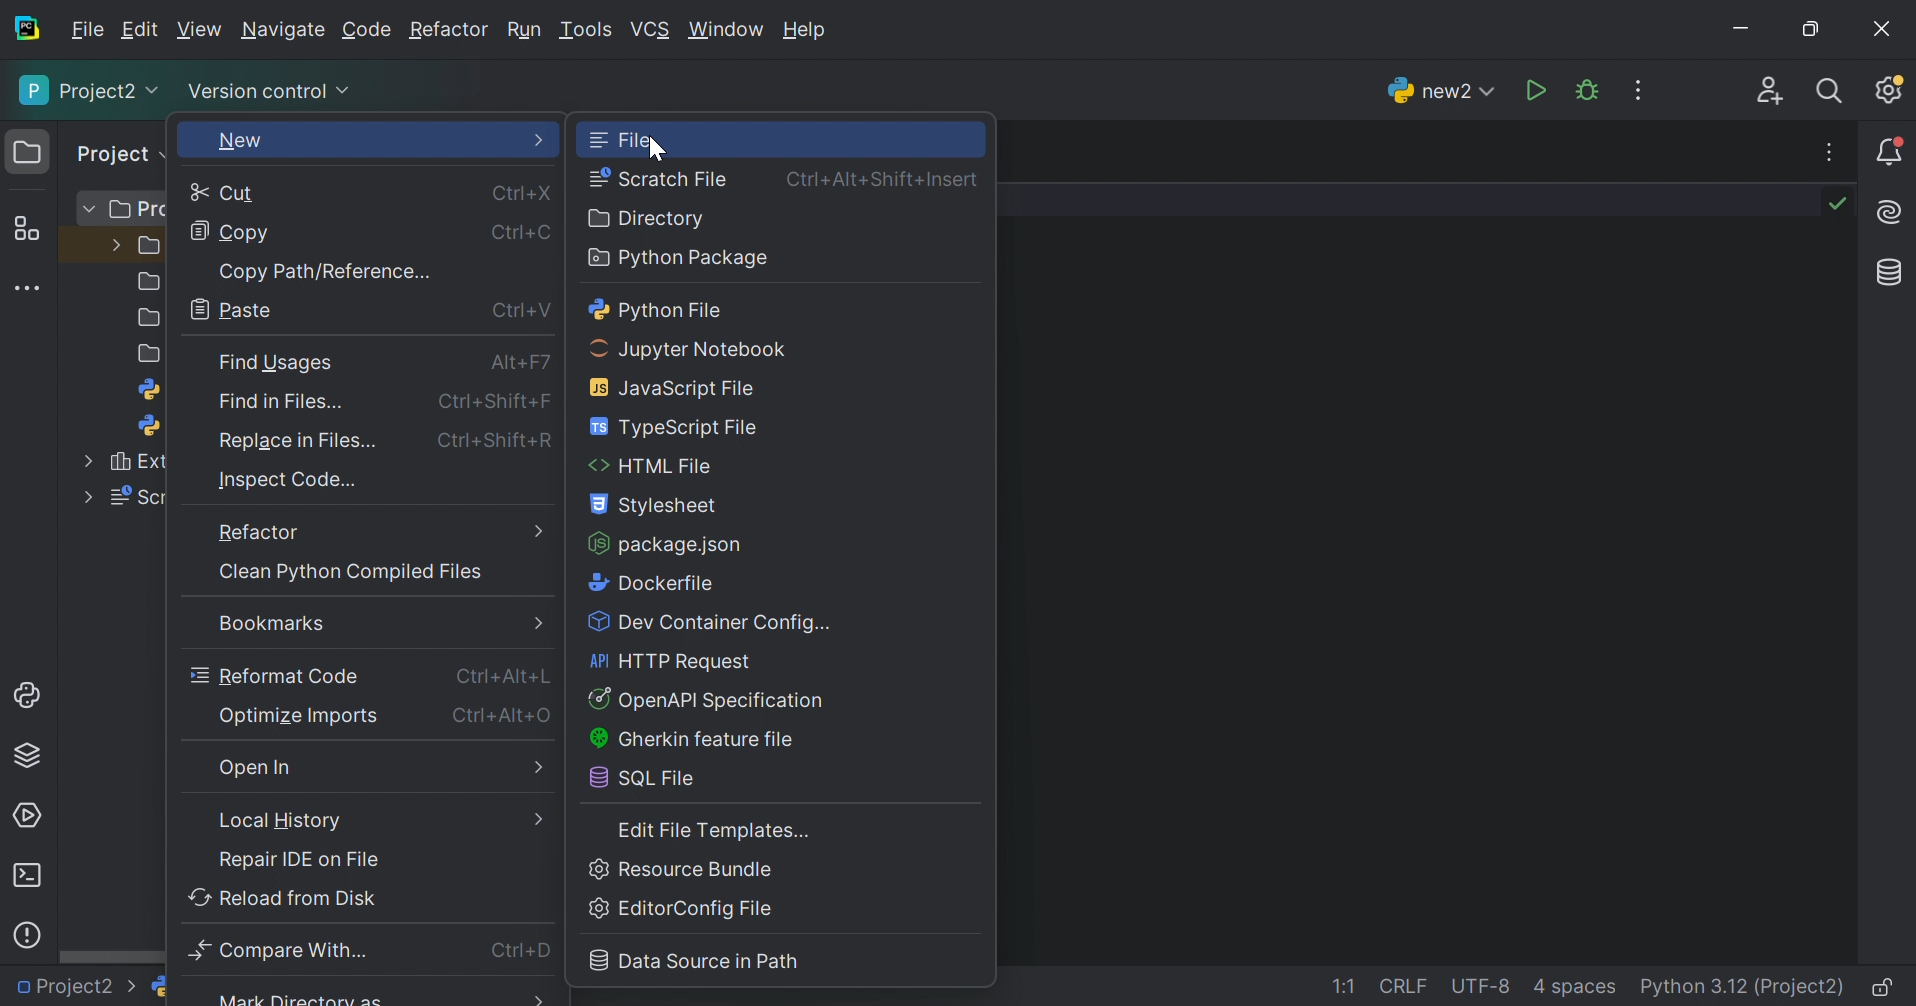  Describe the element at coordinates (653, 149) in the screenshot. I see `Cuursor` at that location.